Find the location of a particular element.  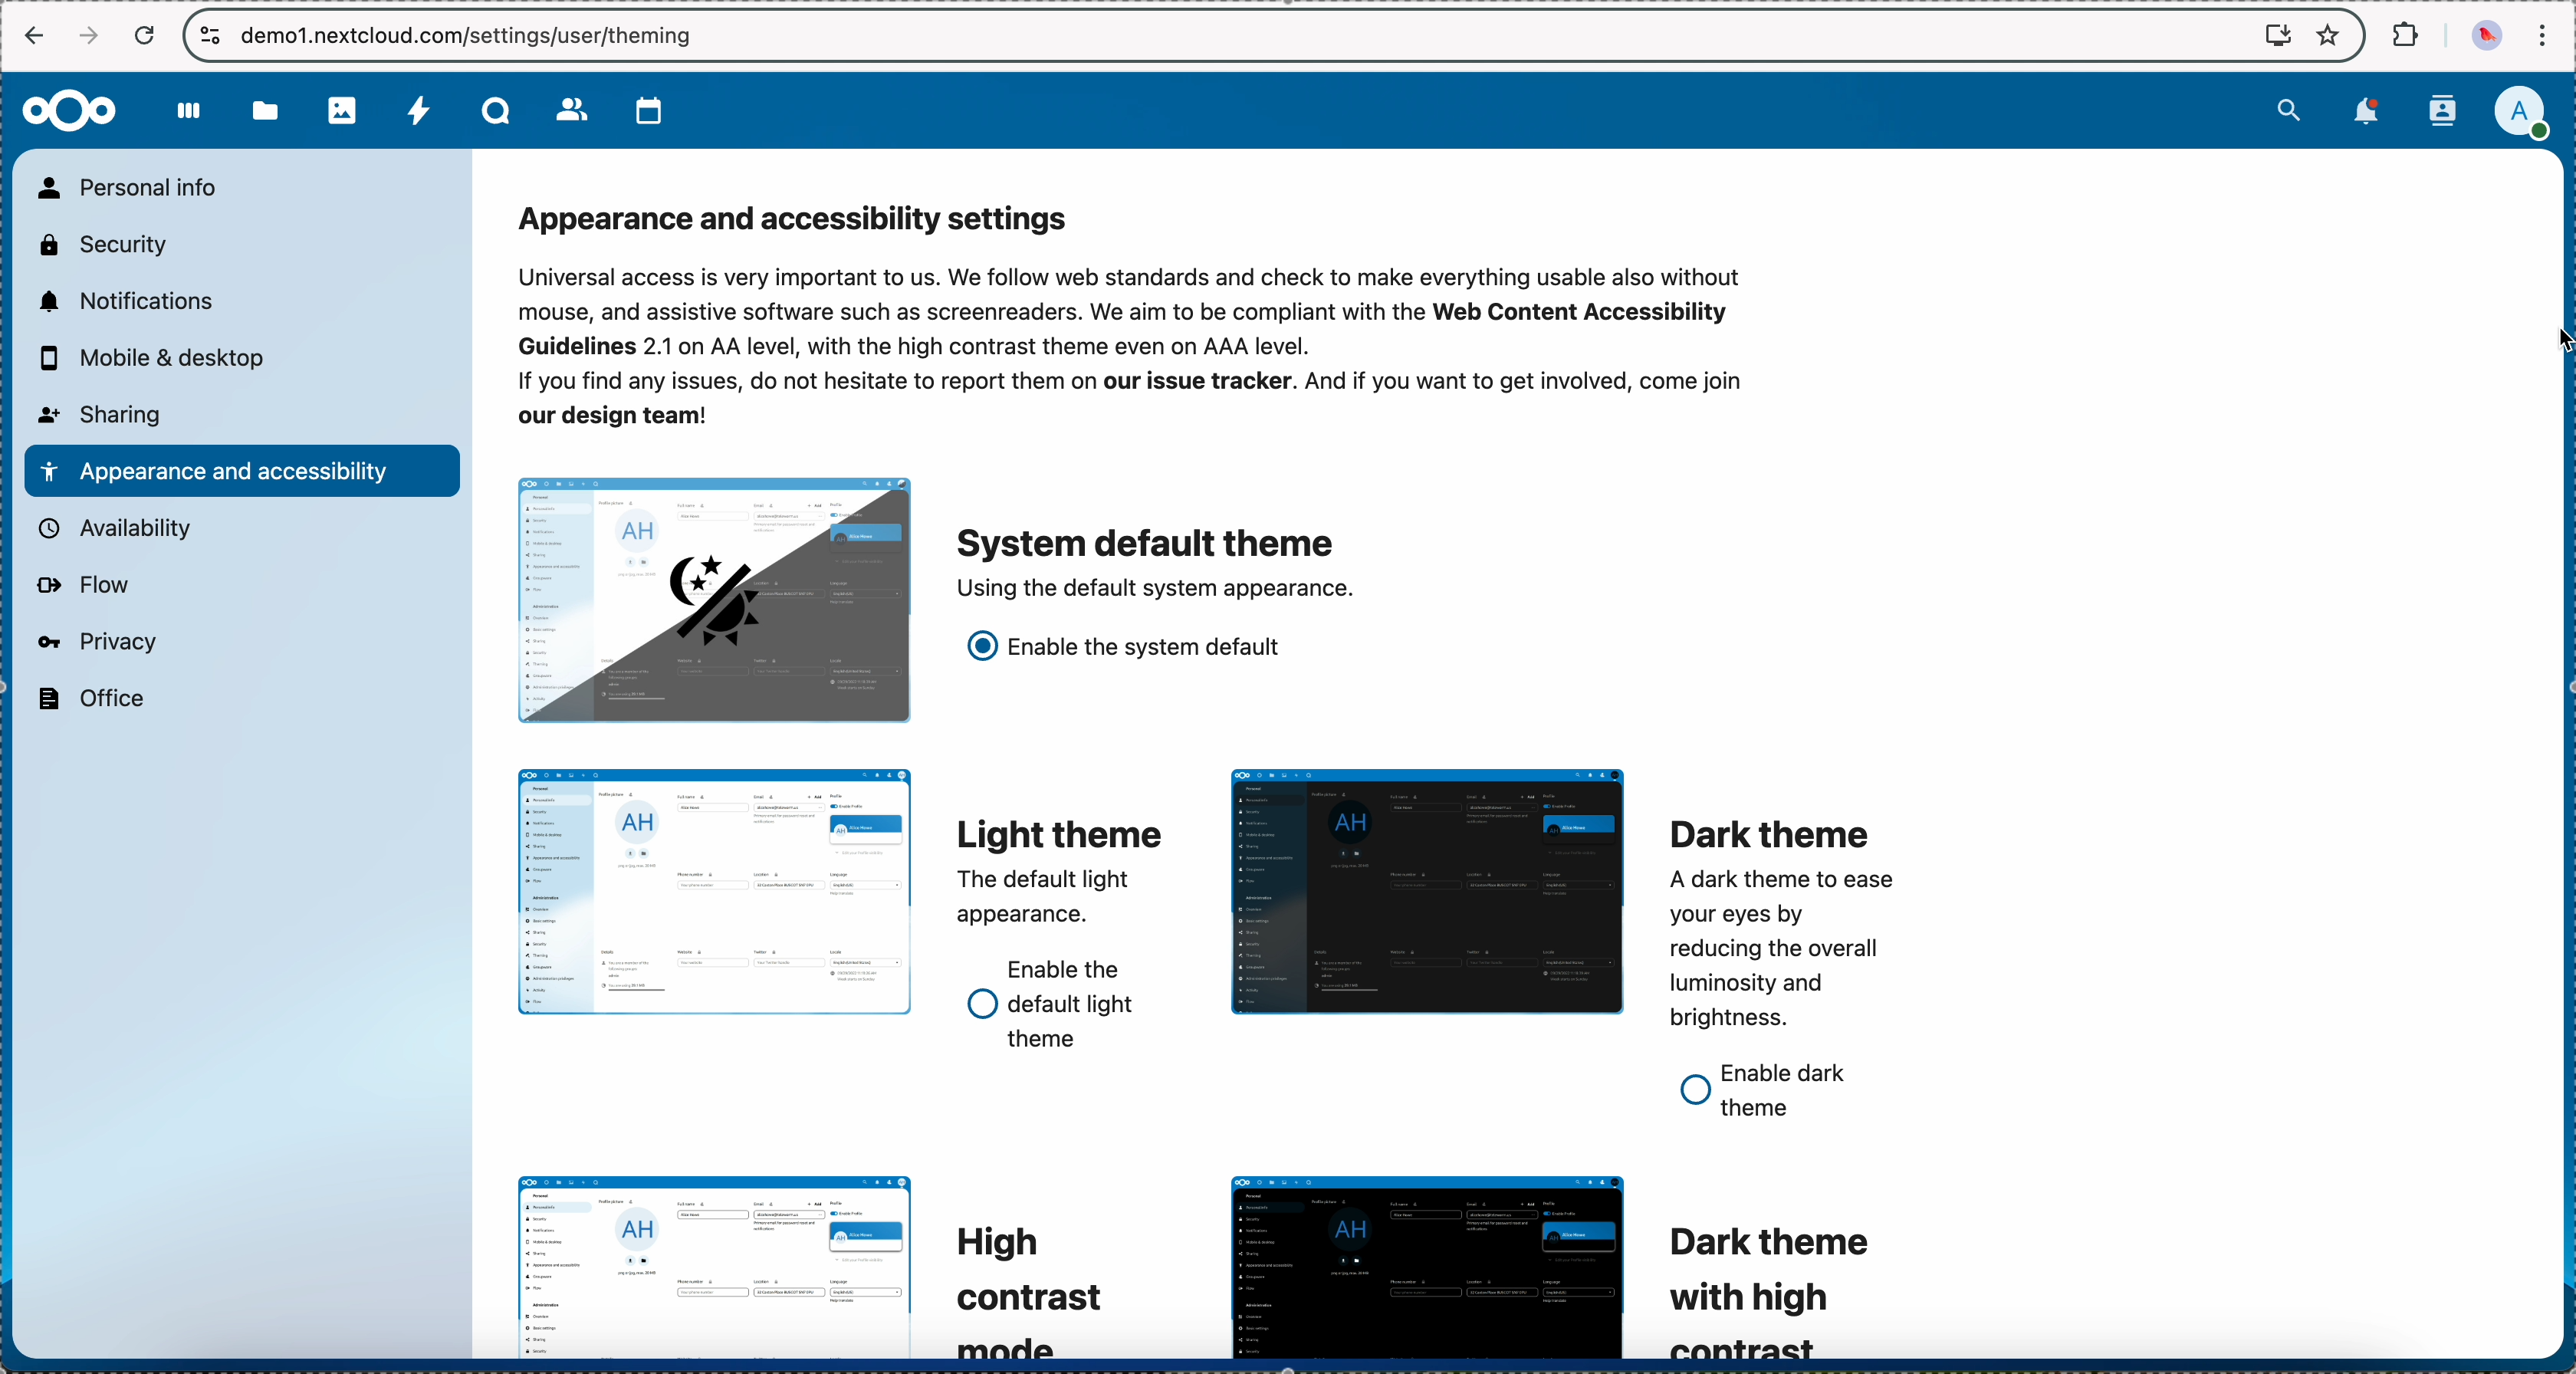

contacts is located at coordinates (2442, 110).